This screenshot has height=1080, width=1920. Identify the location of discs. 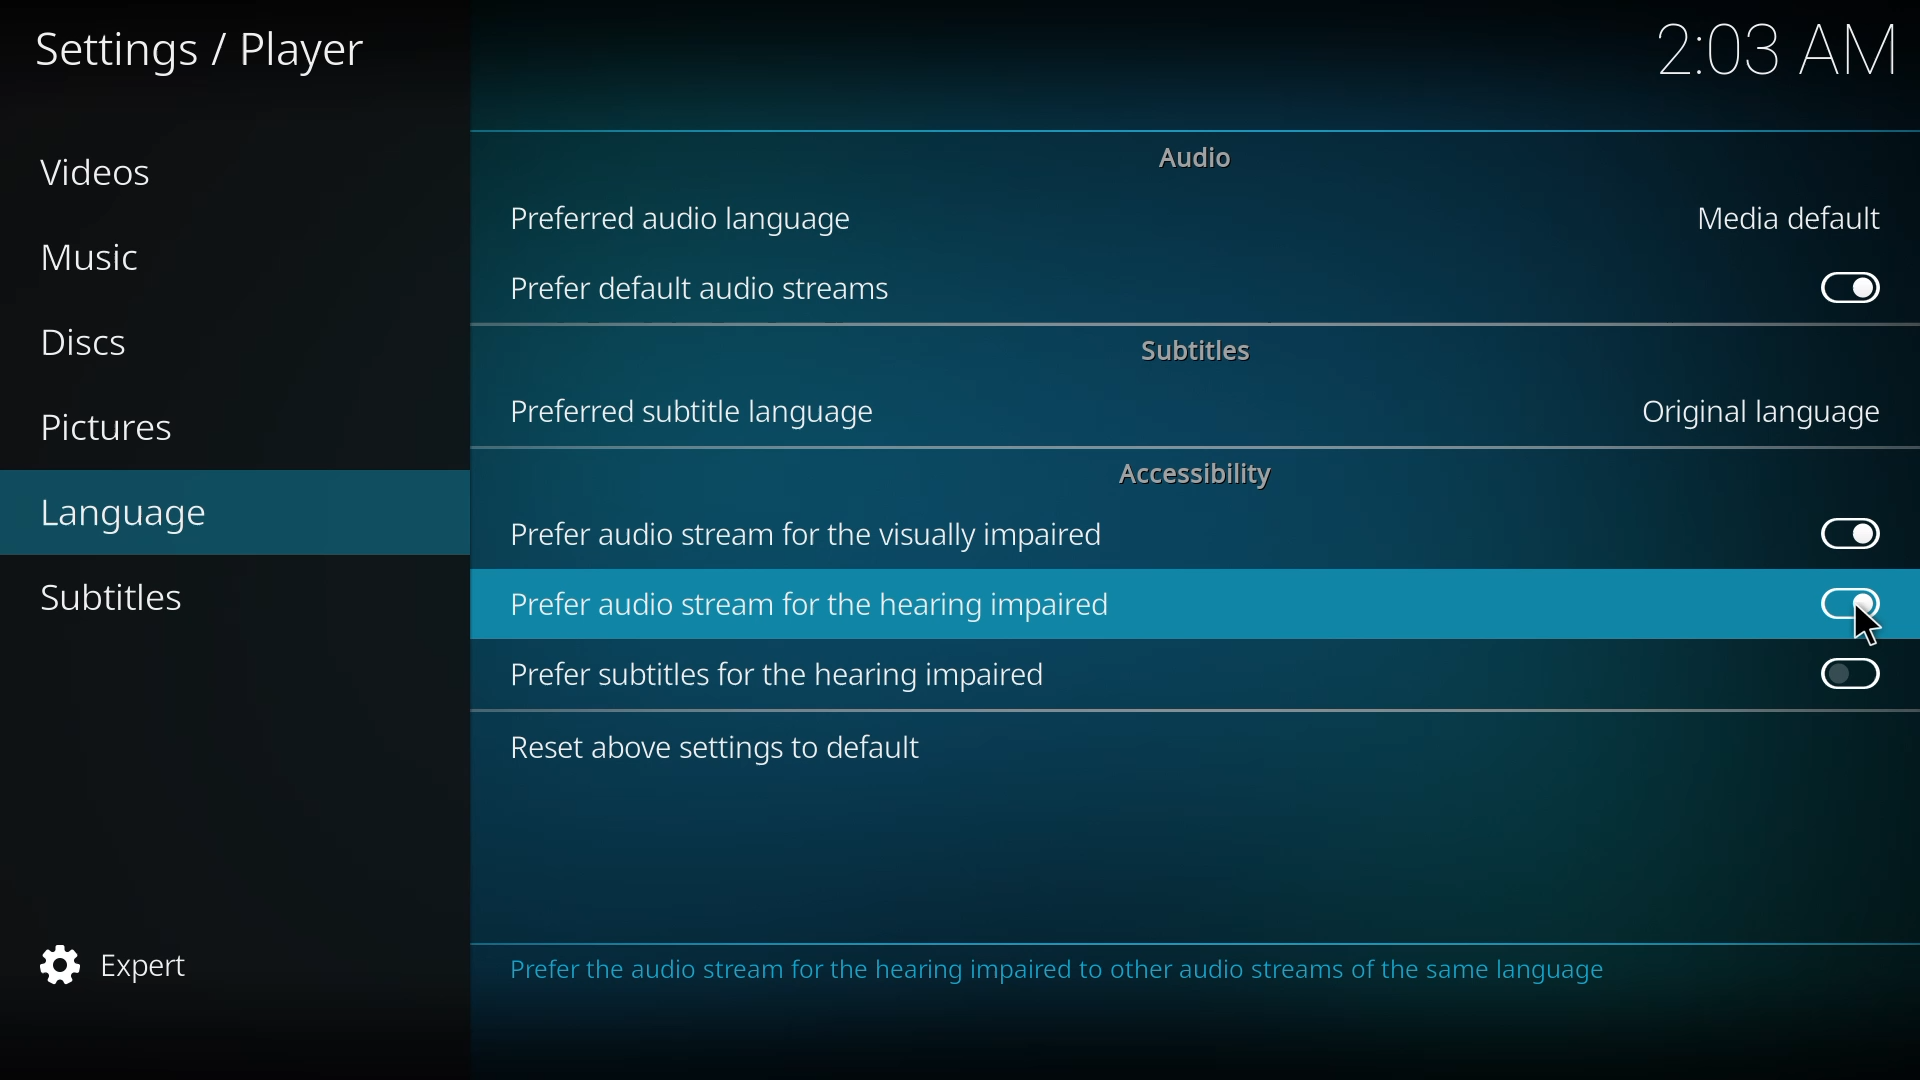
(82, 339).